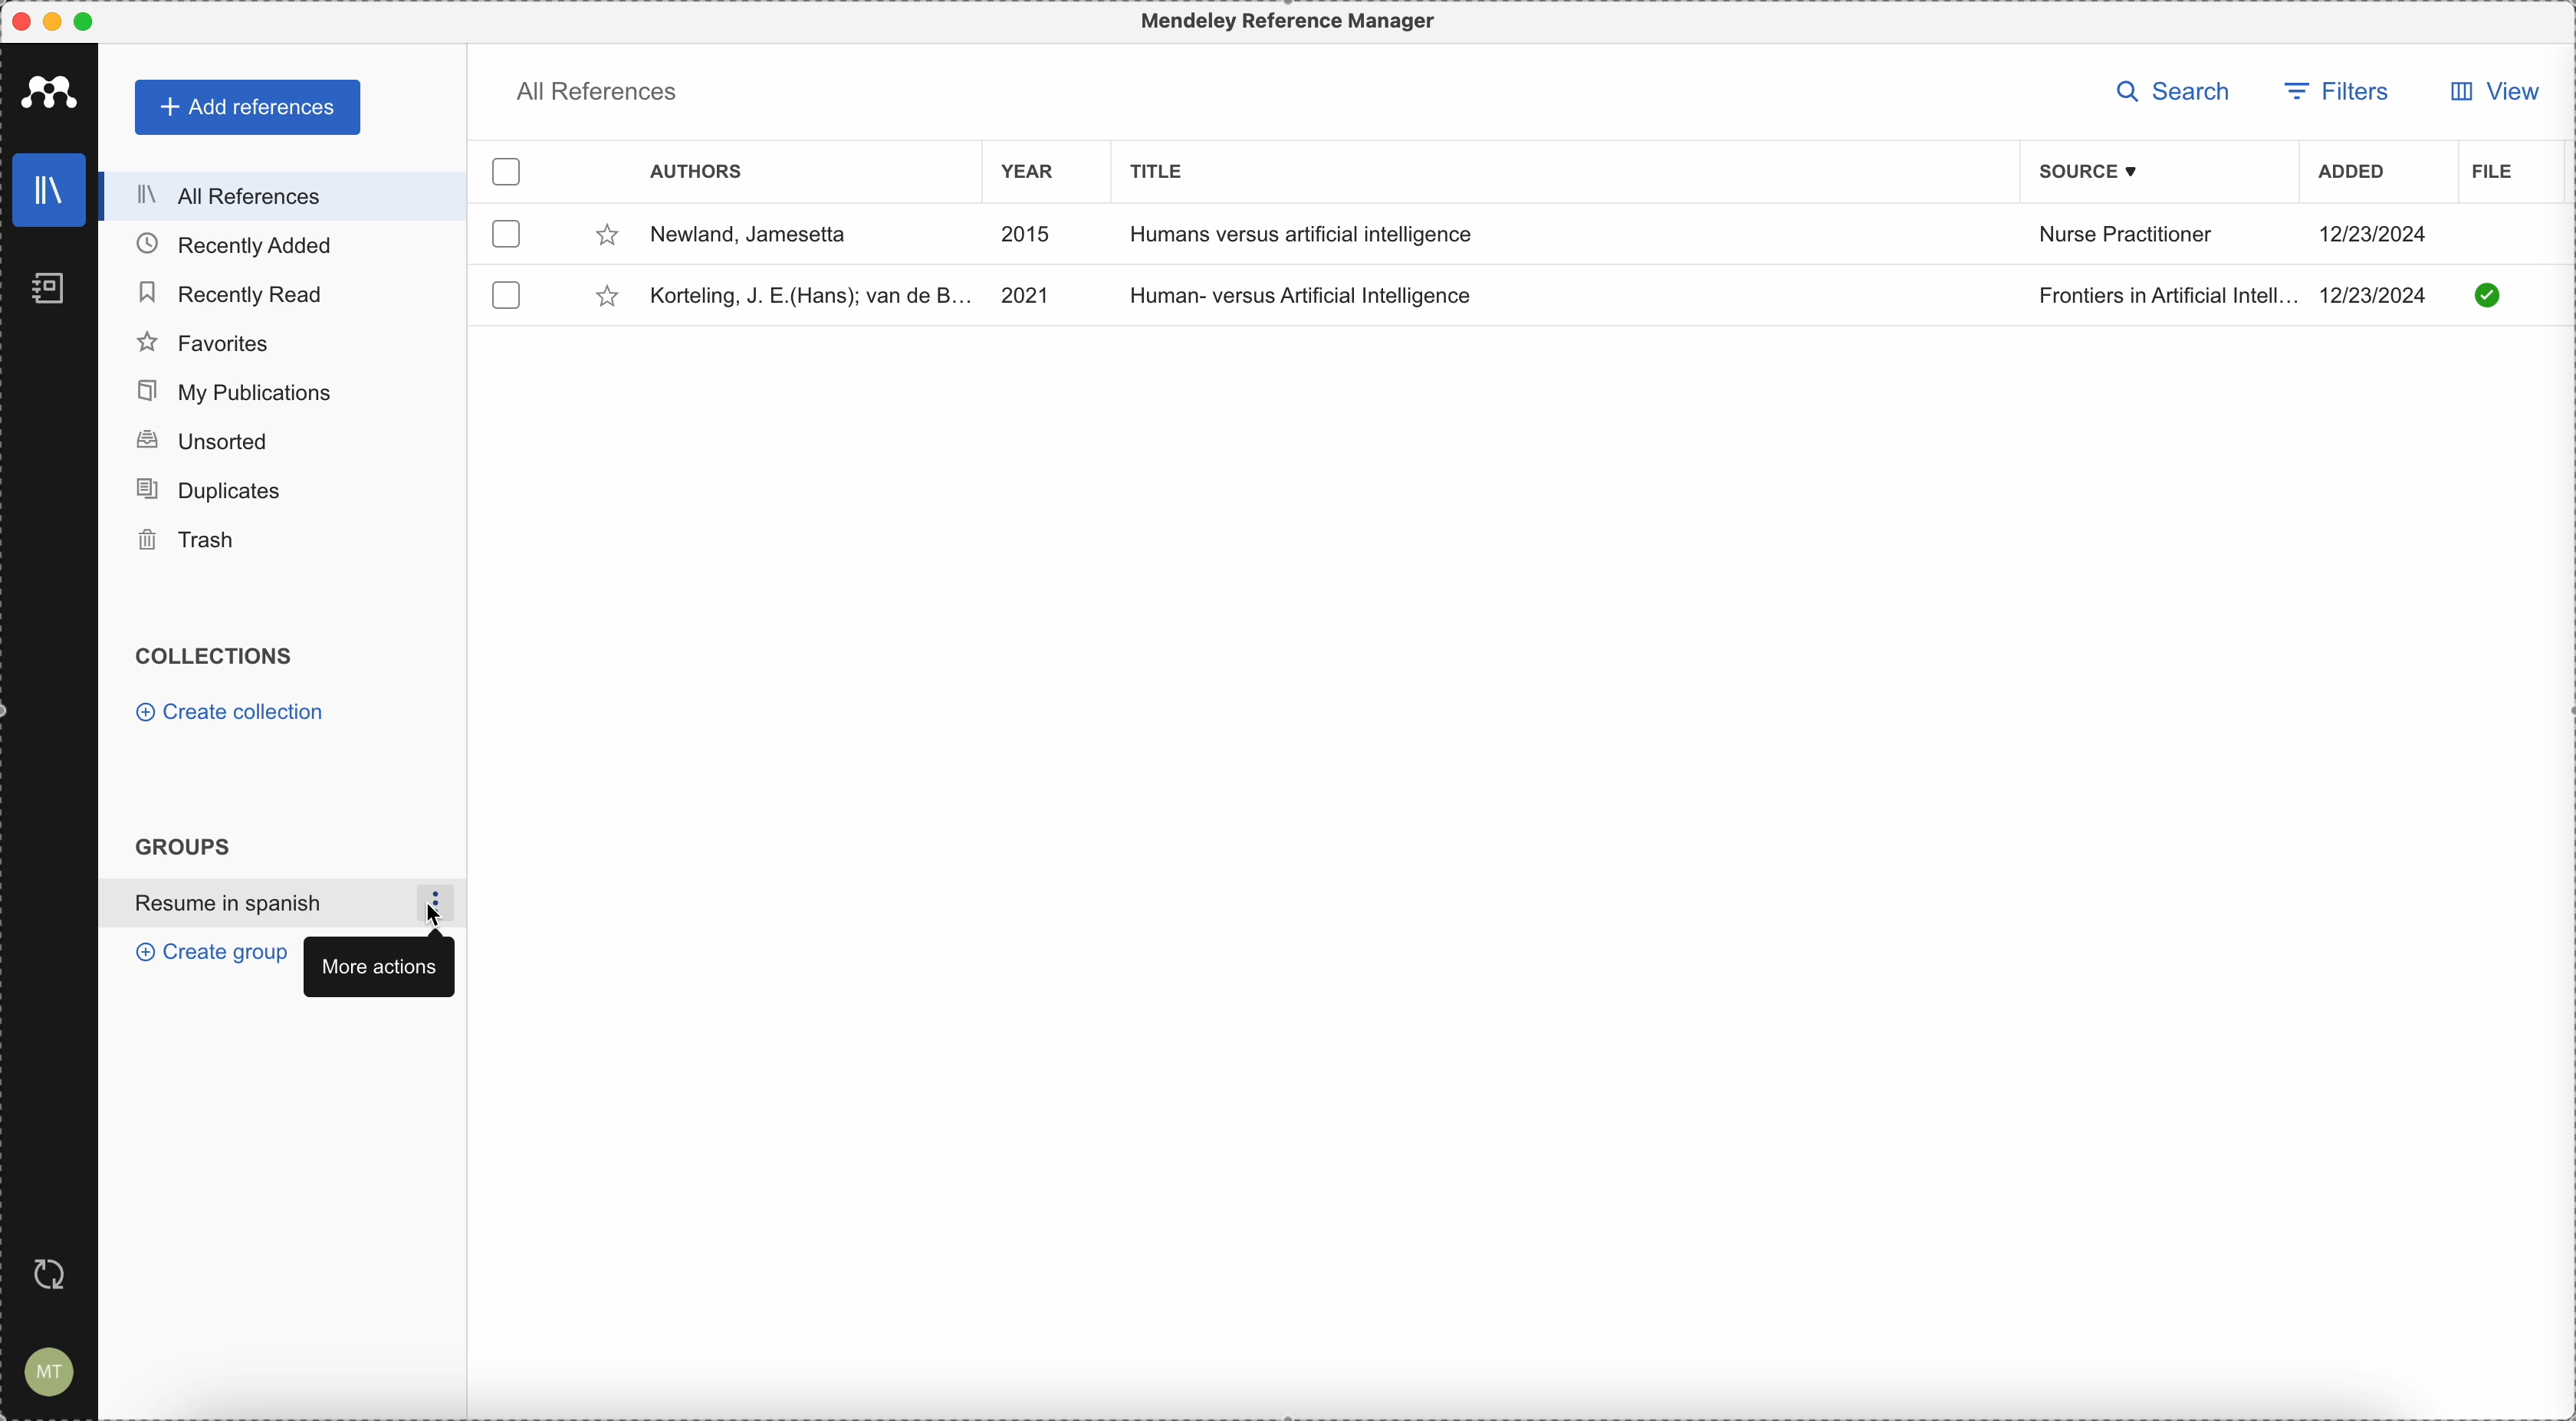  Describe the element at coordinates (182, 846) in the screenshot. I see `groups` at that location.